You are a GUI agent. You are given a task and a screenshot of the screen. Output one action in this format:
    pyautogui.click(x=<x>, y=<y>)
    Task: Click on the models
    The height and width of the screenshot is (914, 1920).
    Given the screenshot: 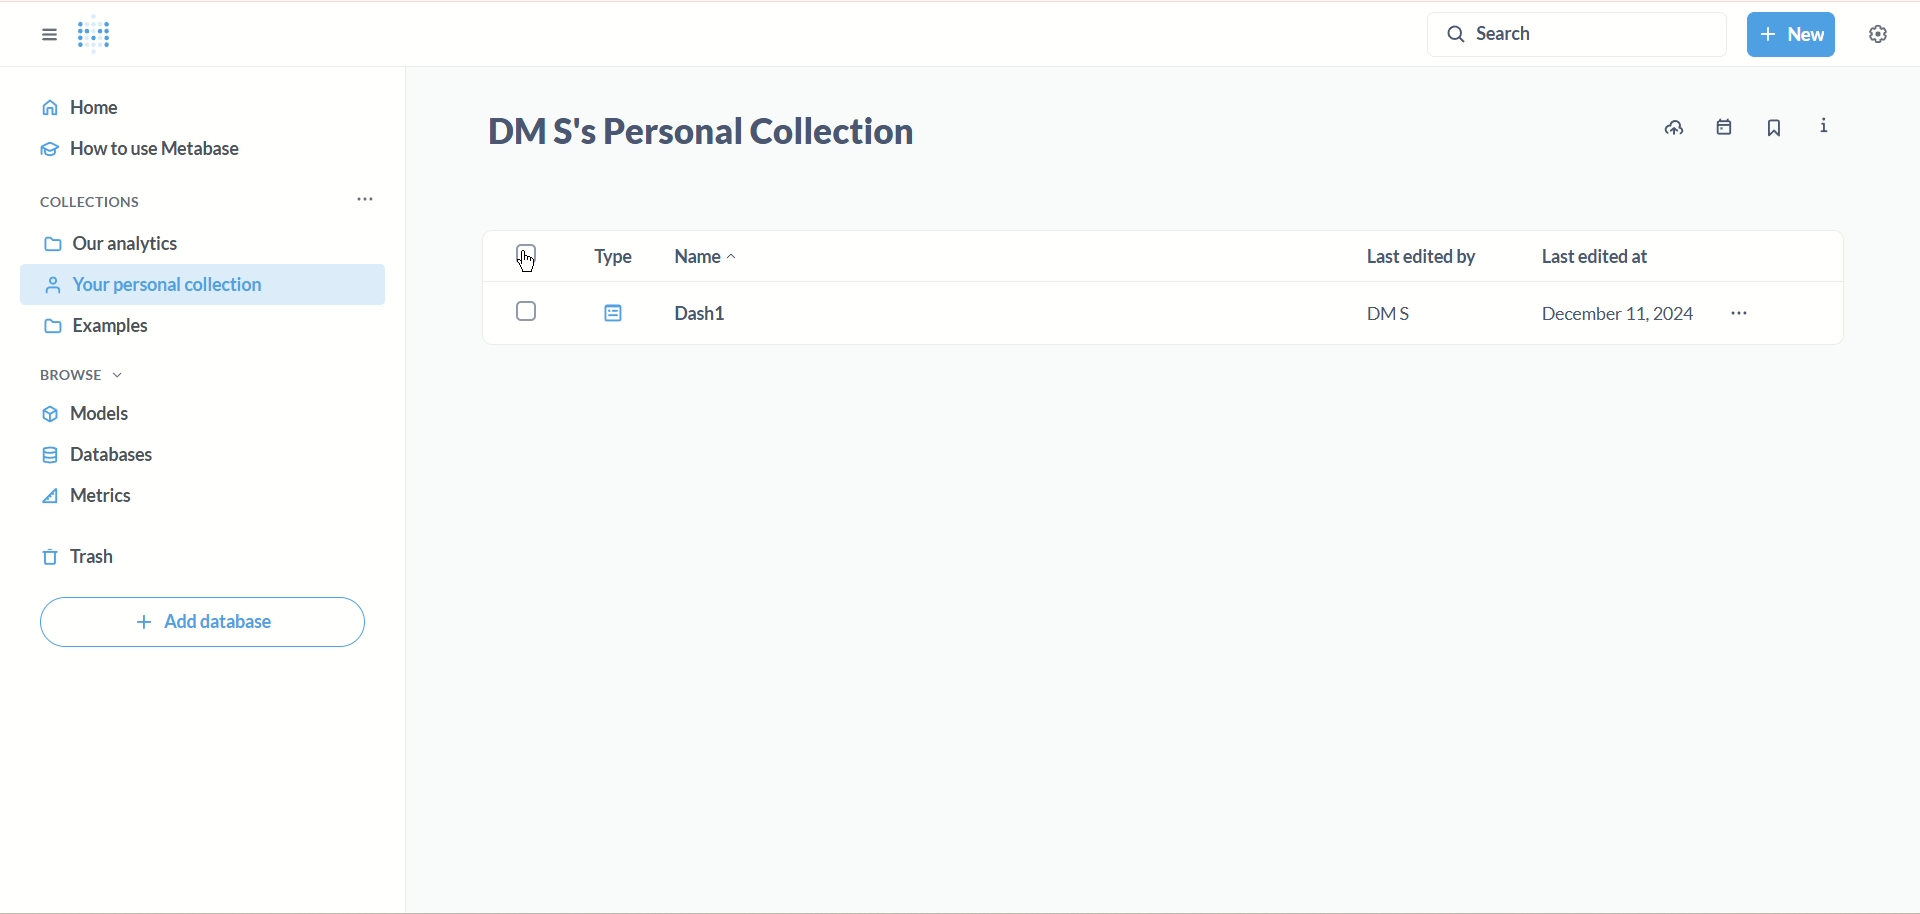 What is the action you would take?
    pyautogui.click(x=91, y=415)
    